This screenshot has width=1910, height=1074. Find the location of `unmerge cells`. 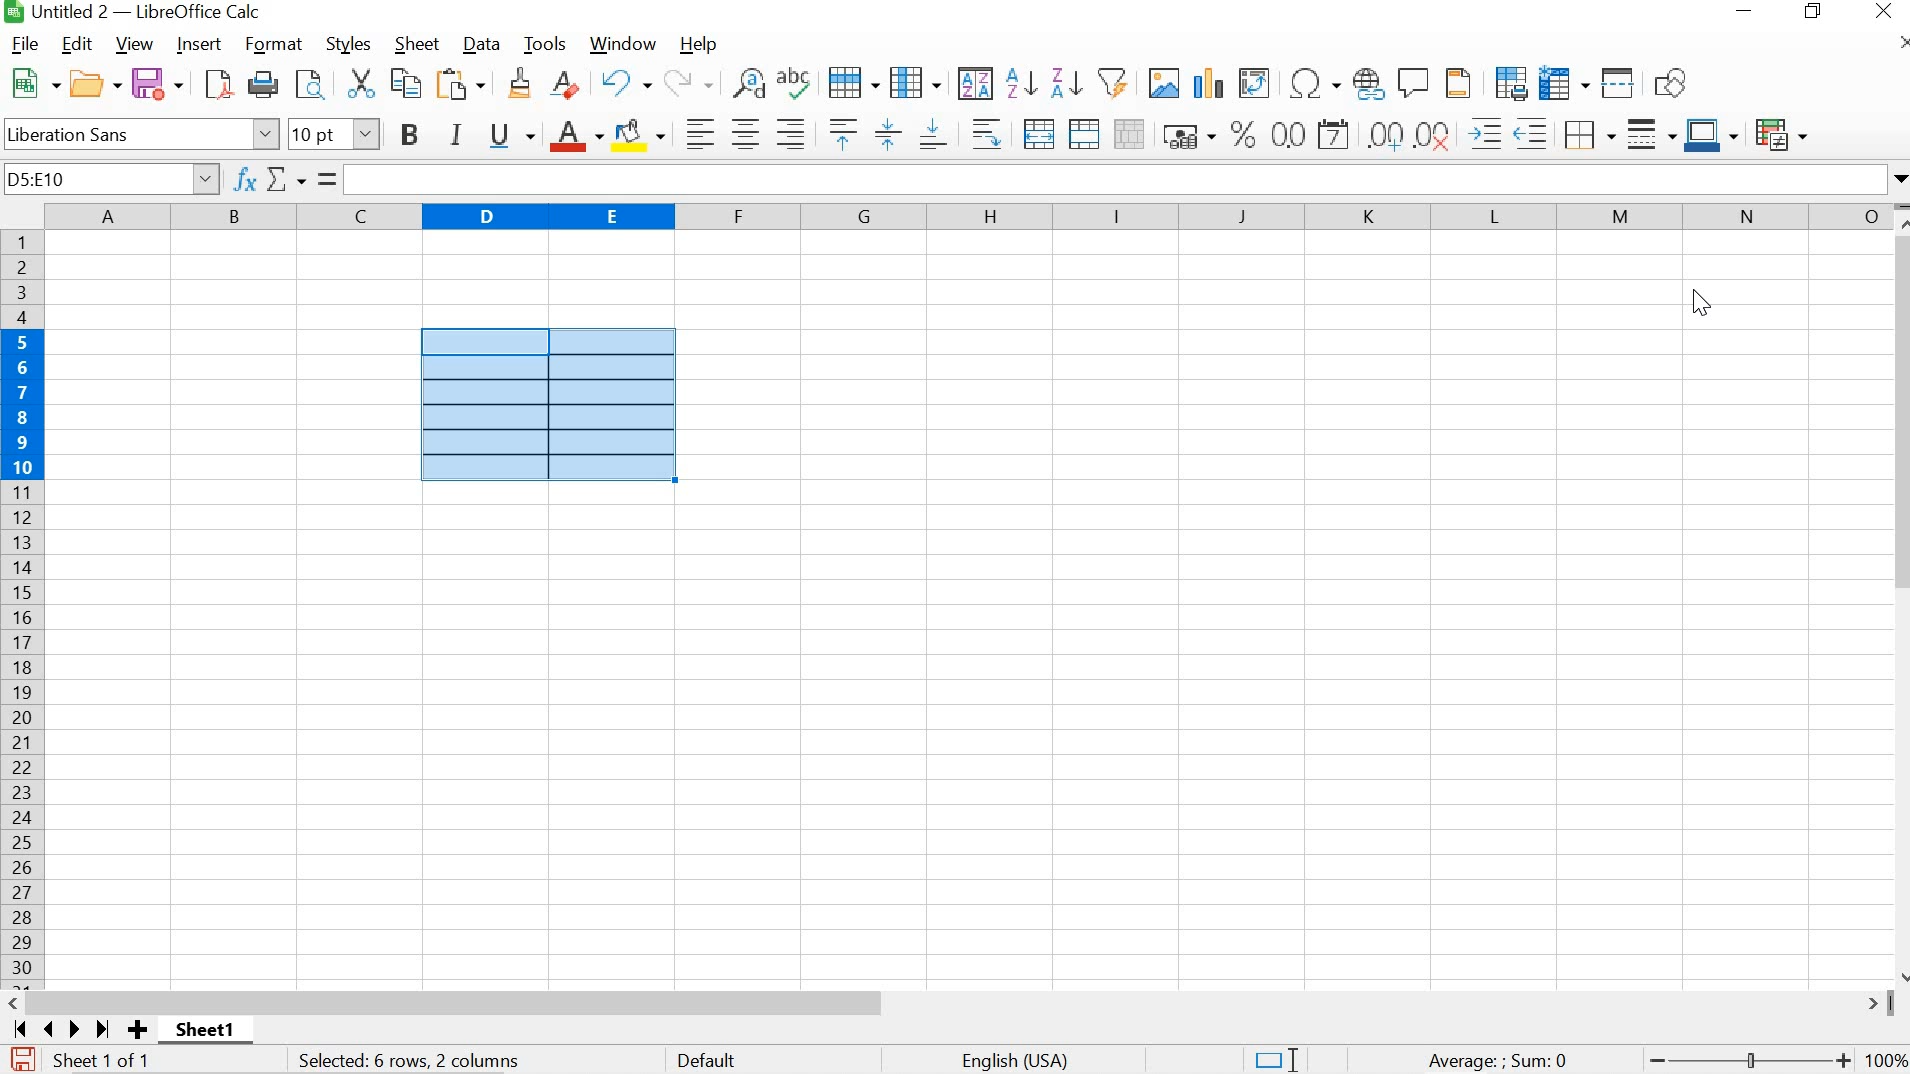

unmerge cells is located at coordinates (1129, 134).